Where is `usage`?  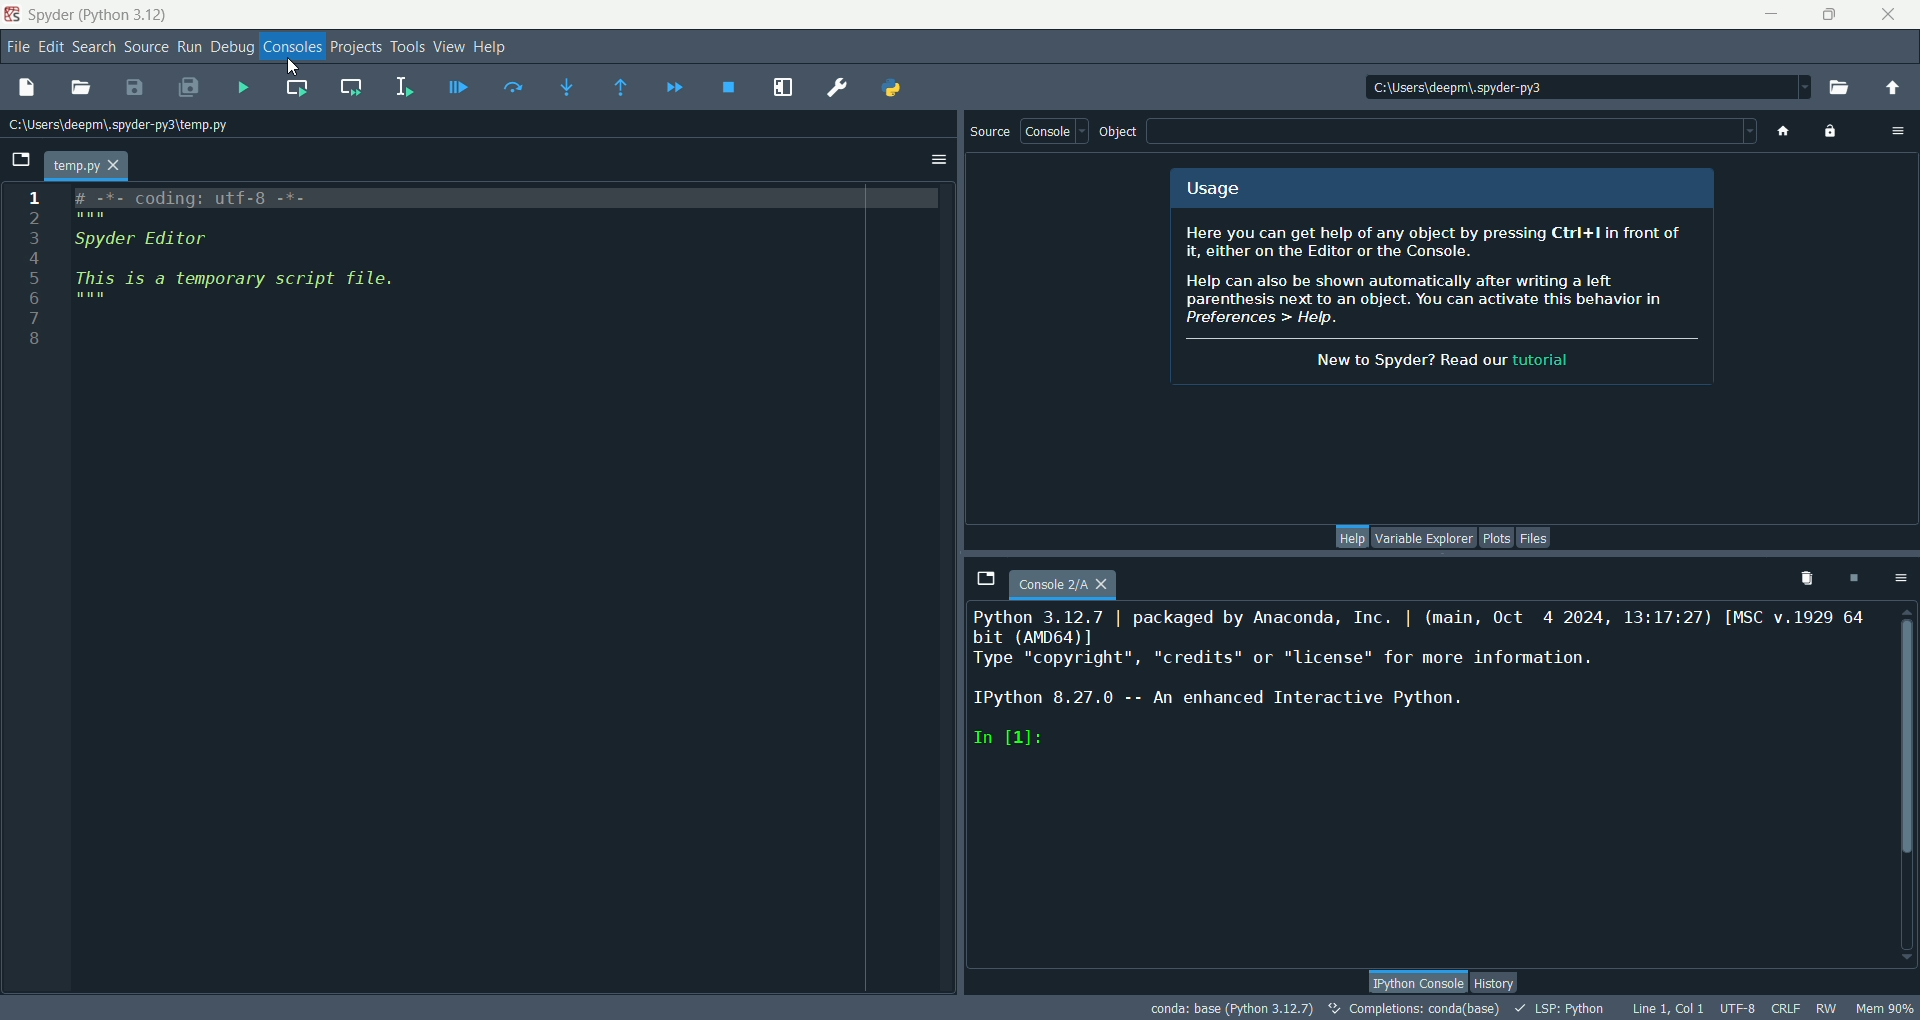 usage is located at coordinates (1211, 188).